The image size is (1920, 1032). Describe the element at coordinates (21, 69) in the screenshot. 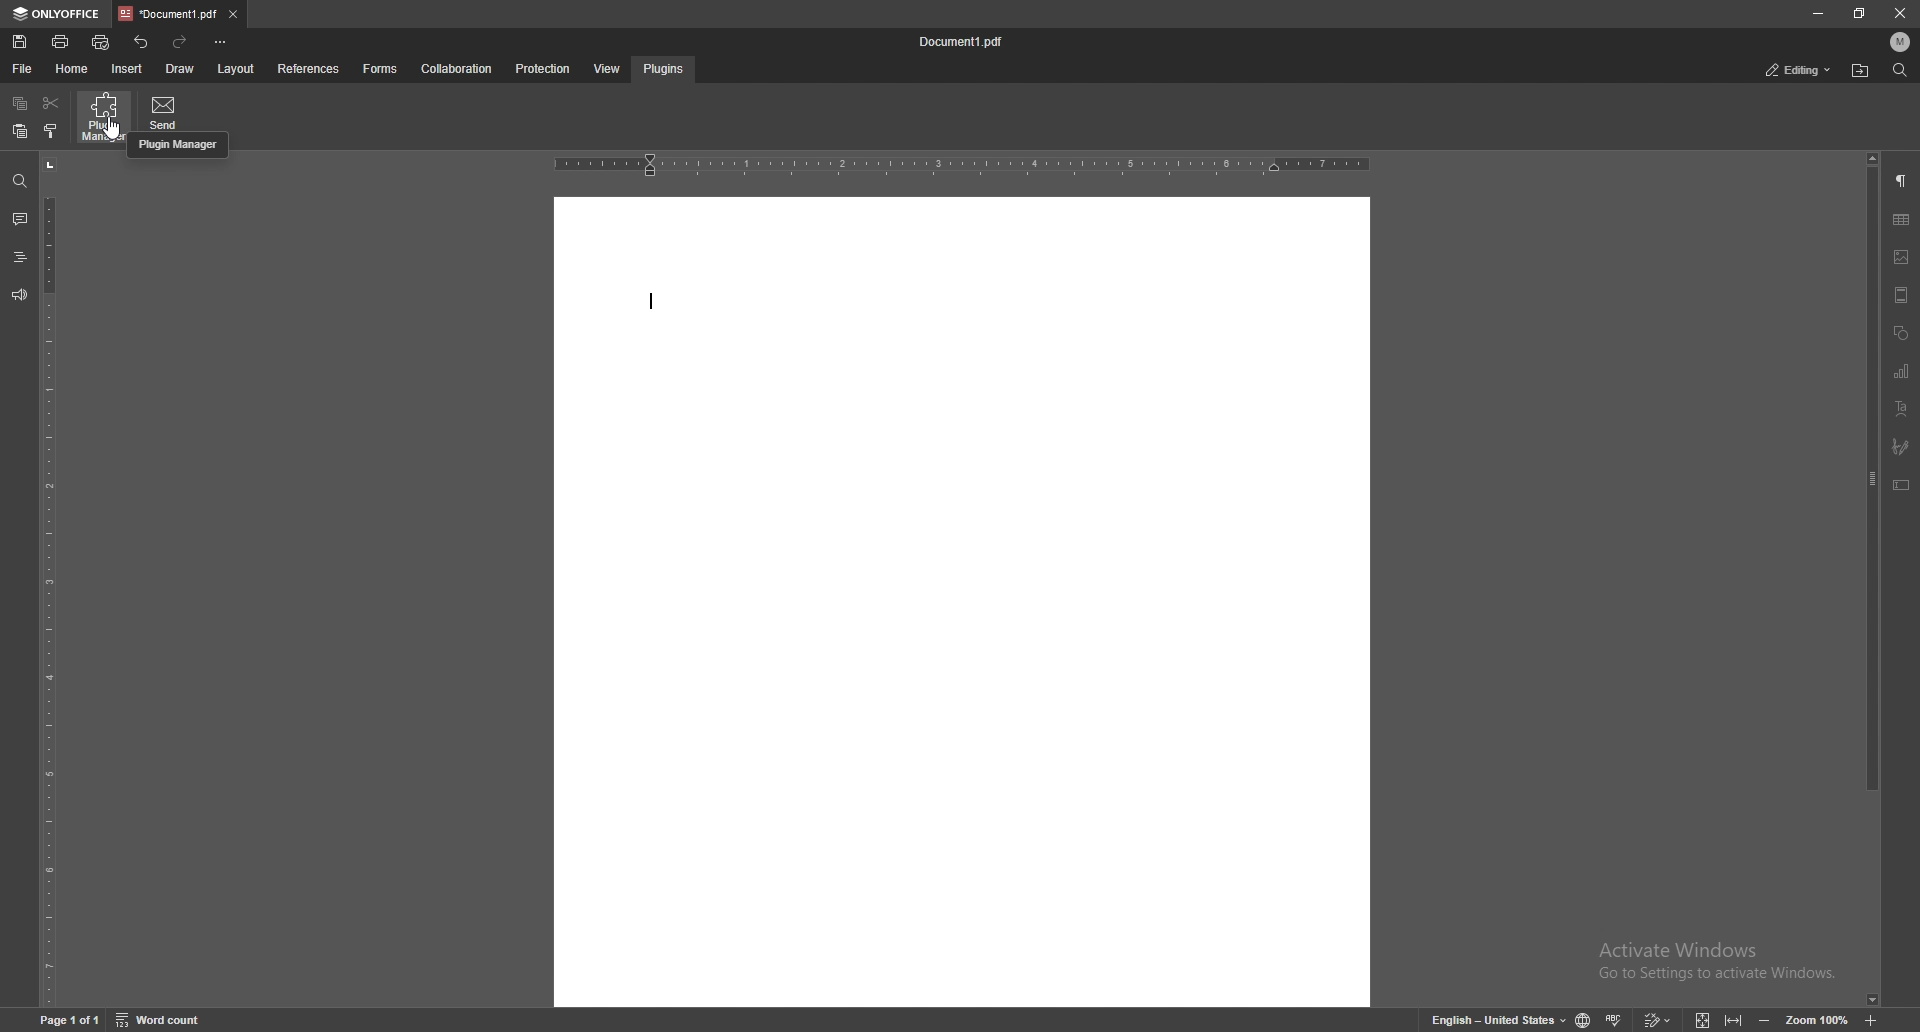

I see `file` at that location.